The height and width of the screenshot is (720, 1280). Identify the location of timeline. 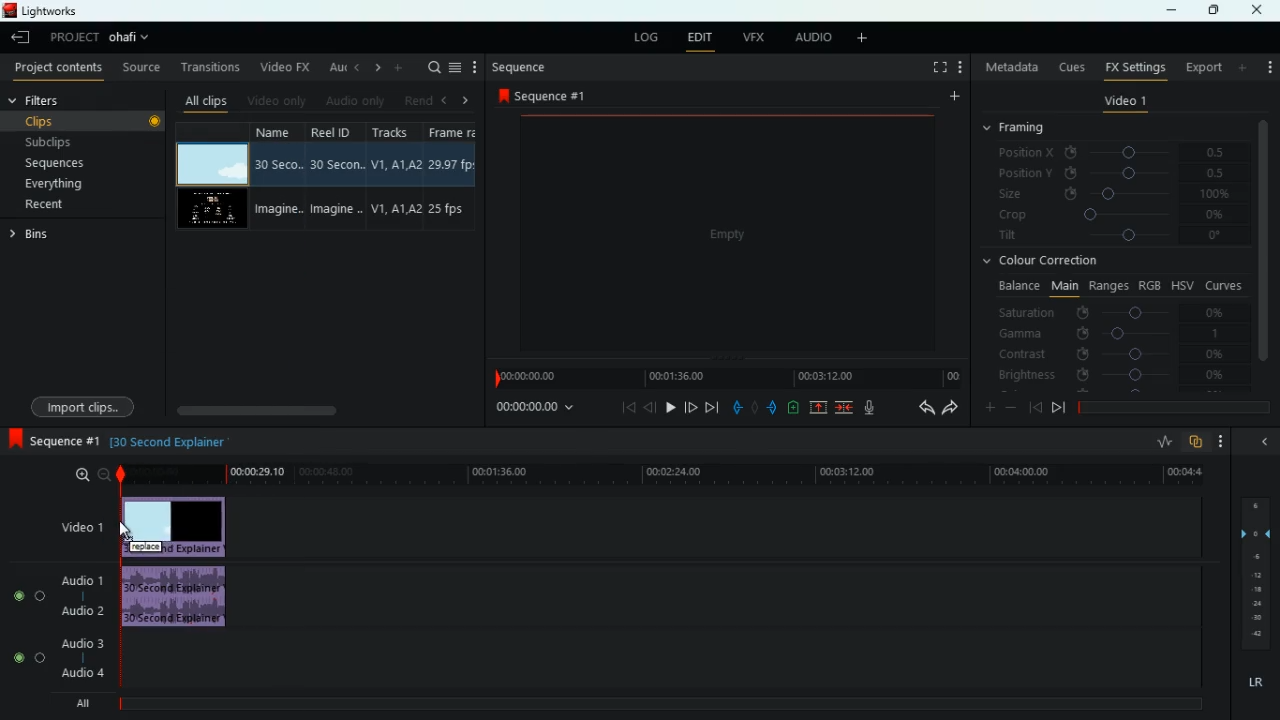
(1170, 405).